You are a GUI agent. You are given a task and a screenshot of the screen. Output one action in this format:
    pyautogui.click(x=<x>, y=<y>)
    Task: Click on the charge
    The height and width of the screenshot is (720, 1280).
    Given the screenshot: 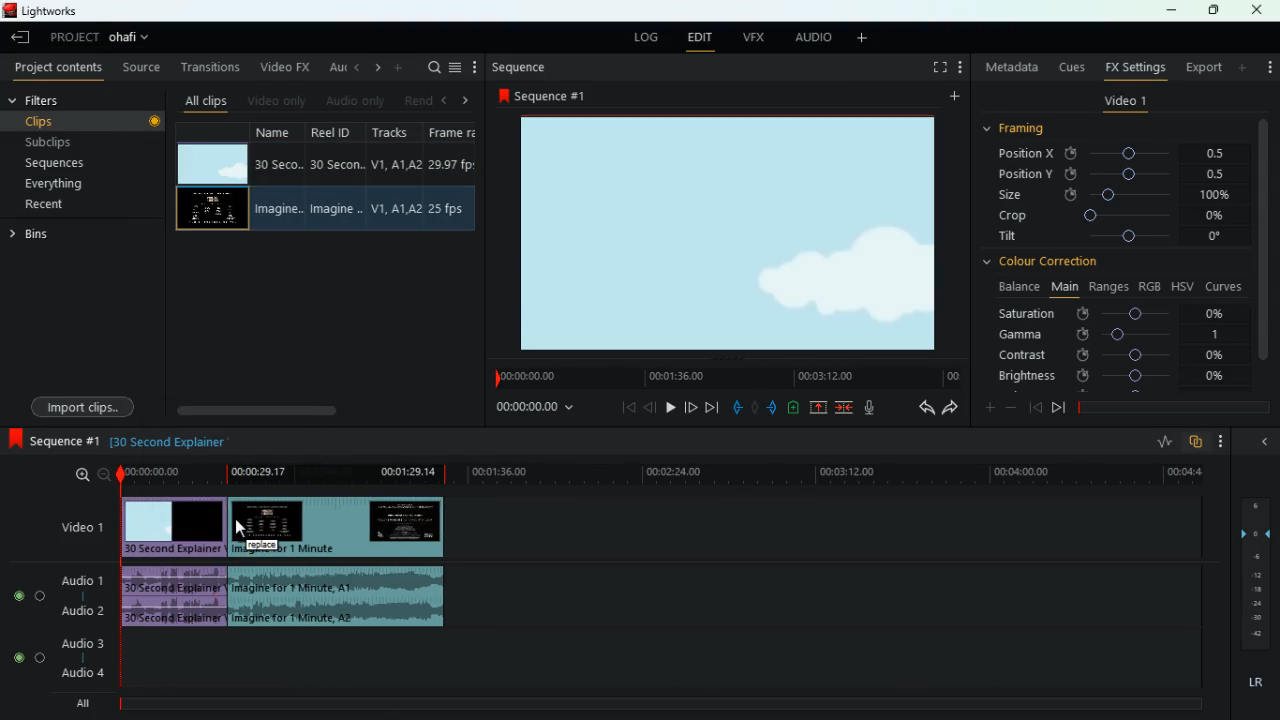 What is the action you would take?
    pyautogui.click(x=794, y=408)
    